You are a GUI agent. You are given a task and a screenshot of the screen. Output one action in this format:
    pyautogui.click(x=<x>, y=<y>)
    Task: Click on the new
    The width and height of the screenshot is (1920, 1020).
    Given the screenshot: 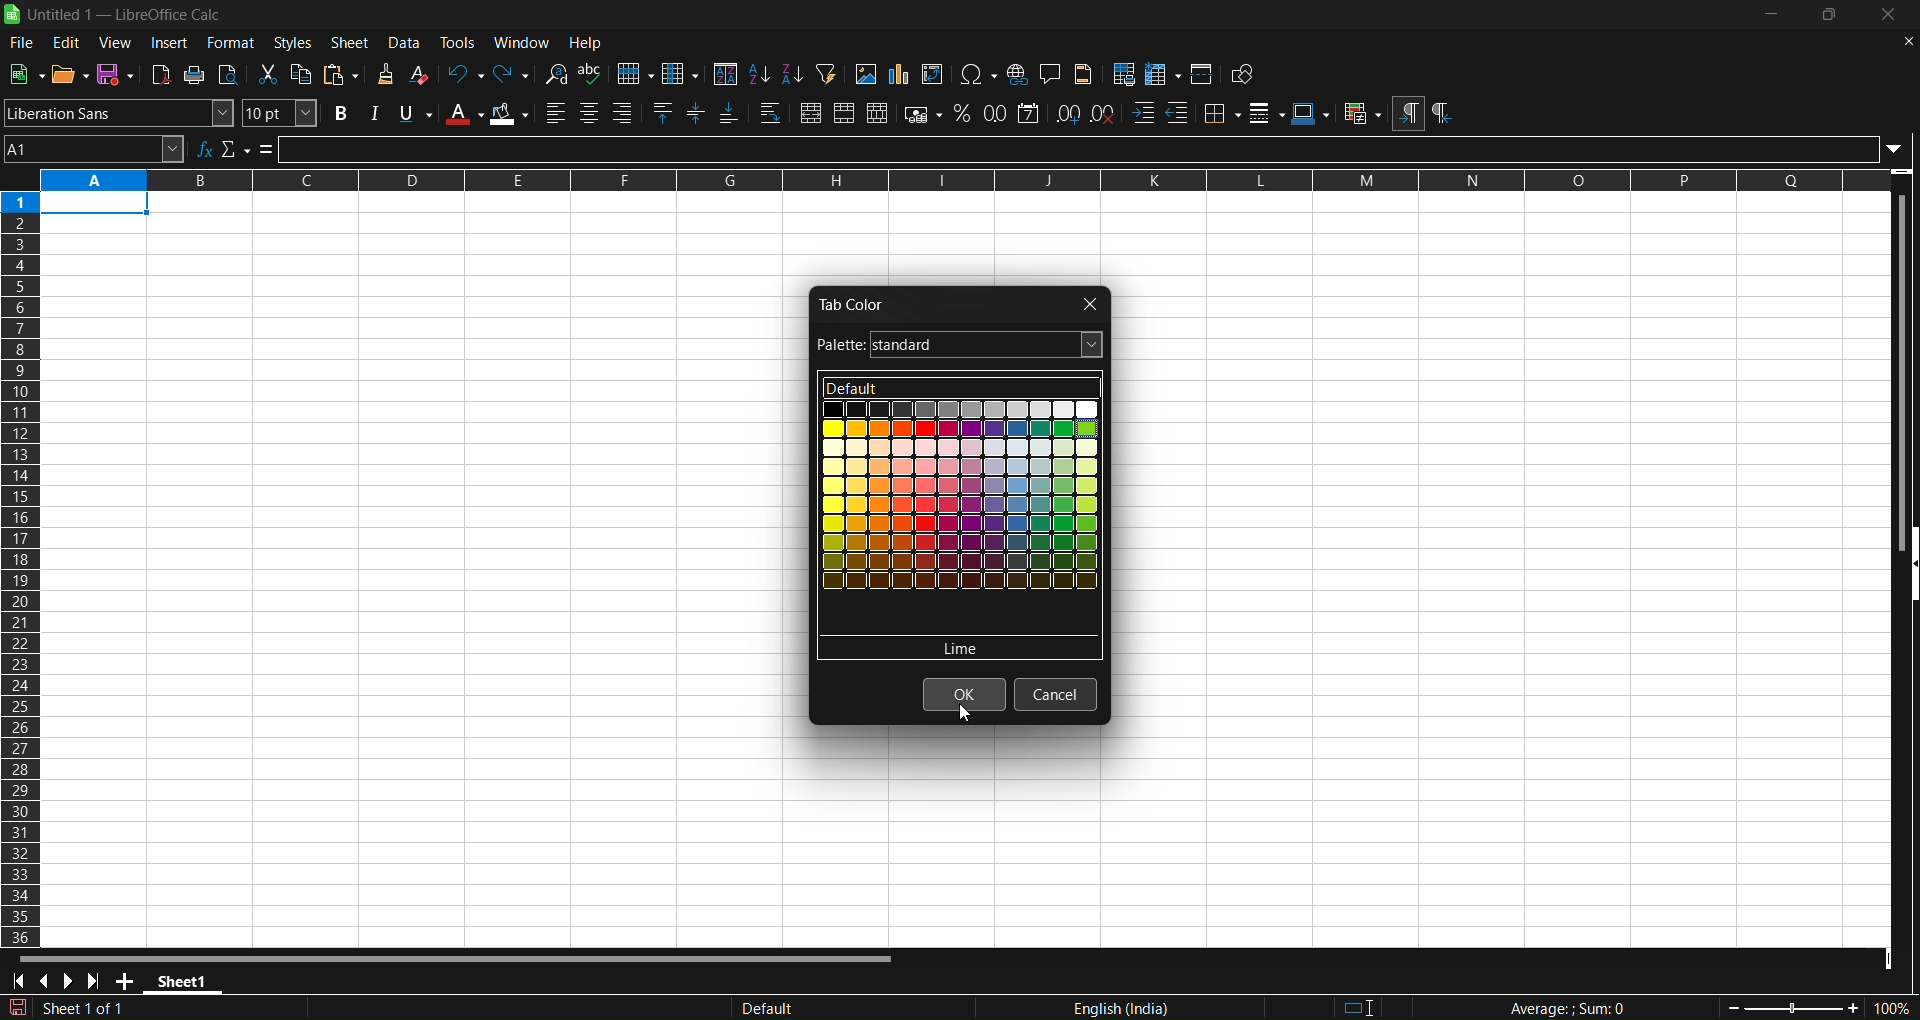 What is the action you would take?
    pyautogui.click(x=26, y=73)
    